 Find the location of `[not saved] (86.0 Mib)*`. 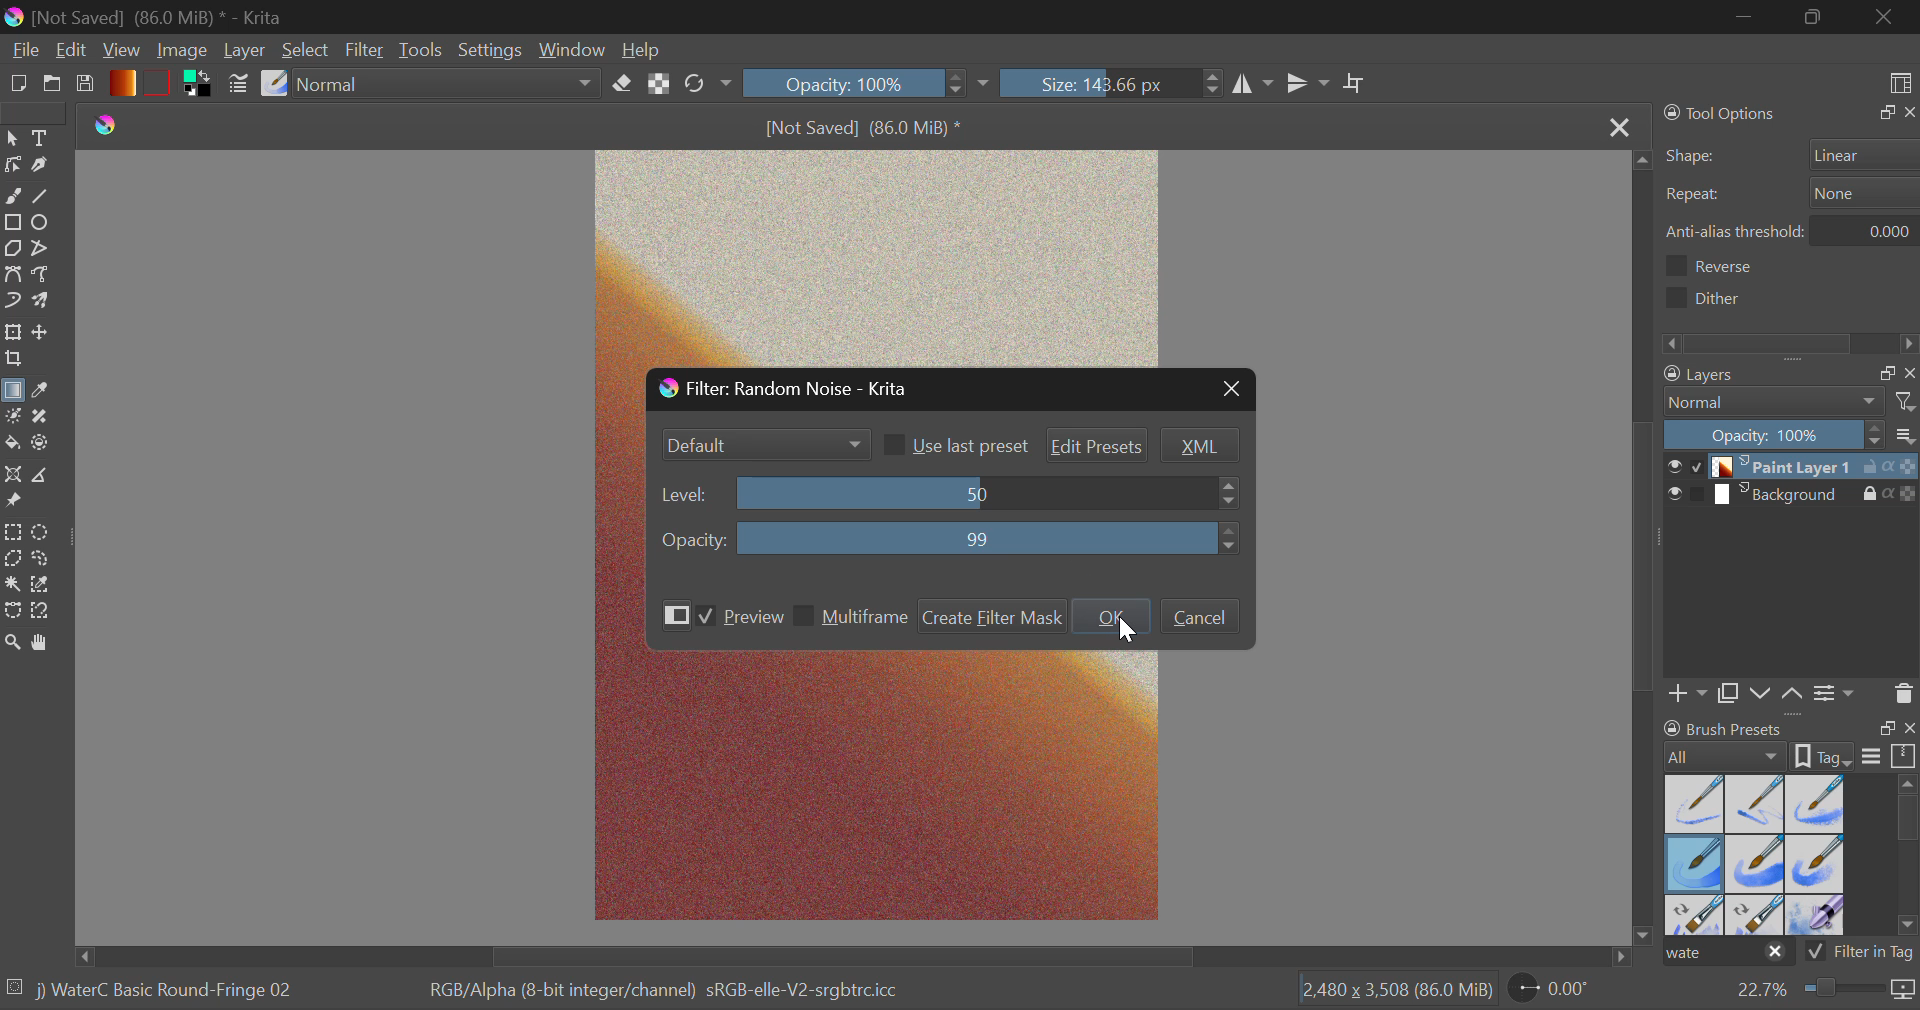

[not saved] (86.0 Mib)* is located at coordinates (866, 126).